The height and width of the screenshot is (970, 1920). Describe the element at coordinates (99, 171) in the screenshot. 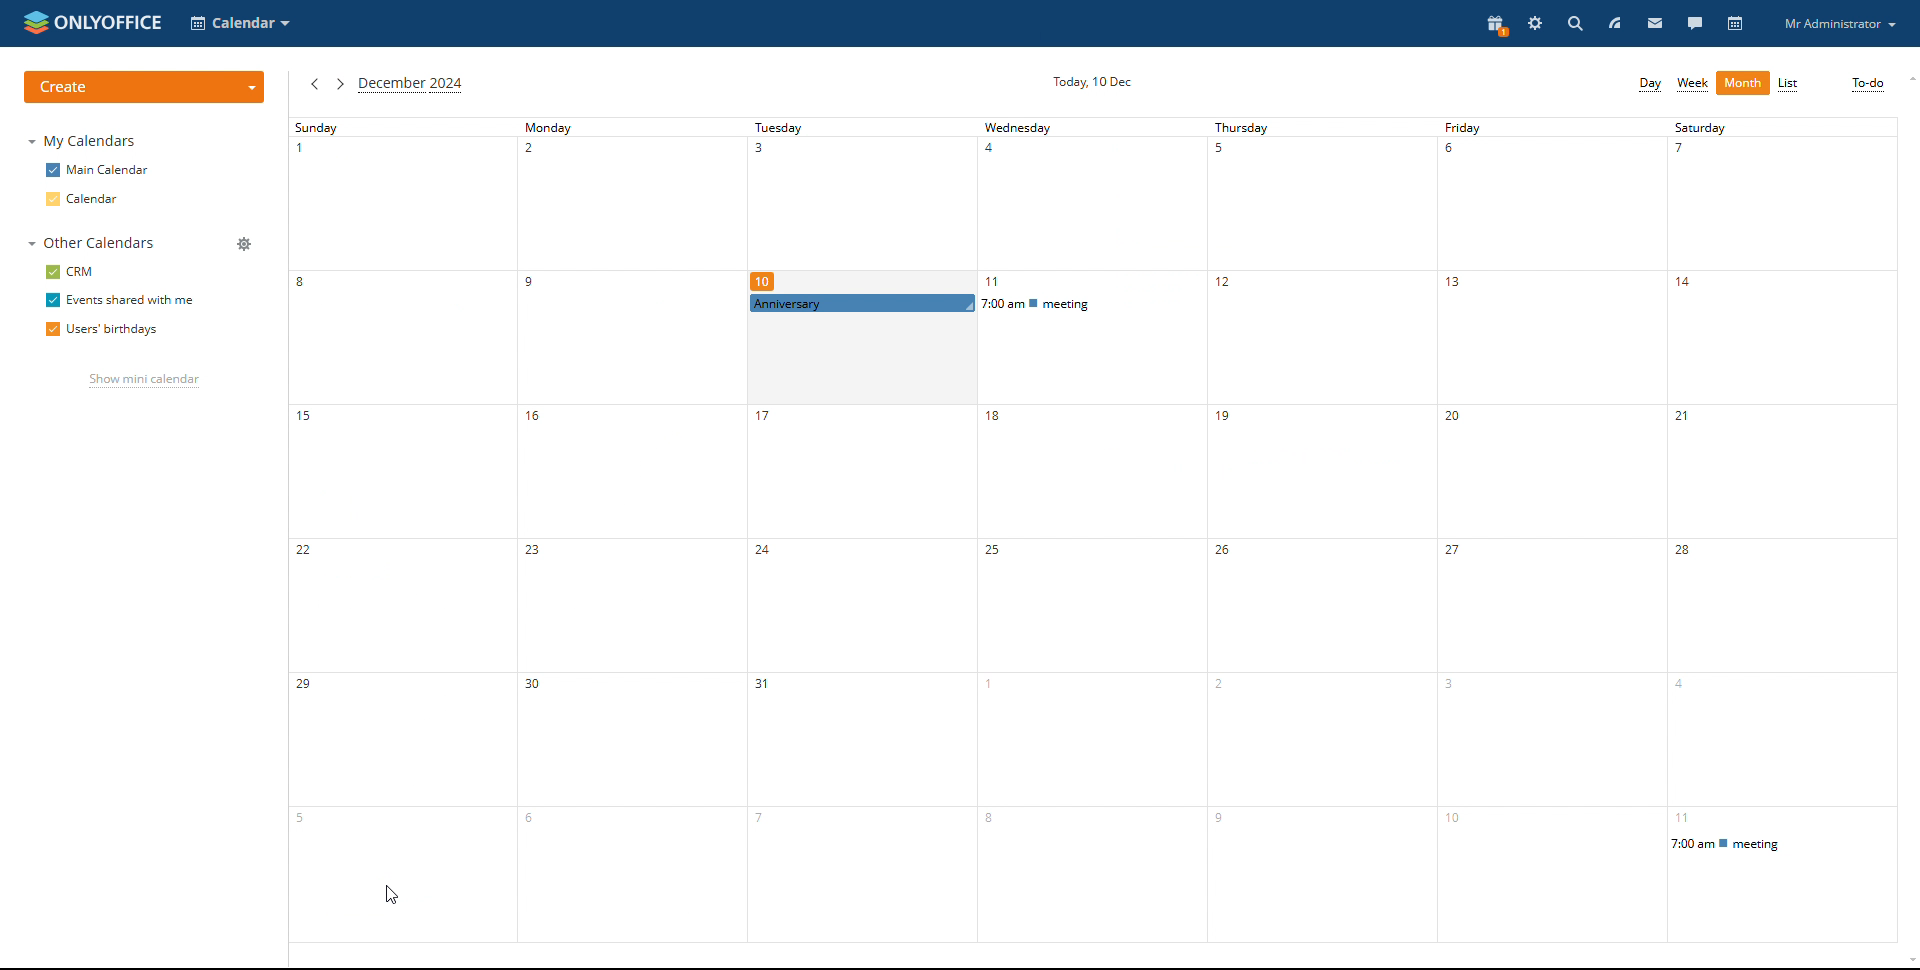

I see `main calendar` at that location.